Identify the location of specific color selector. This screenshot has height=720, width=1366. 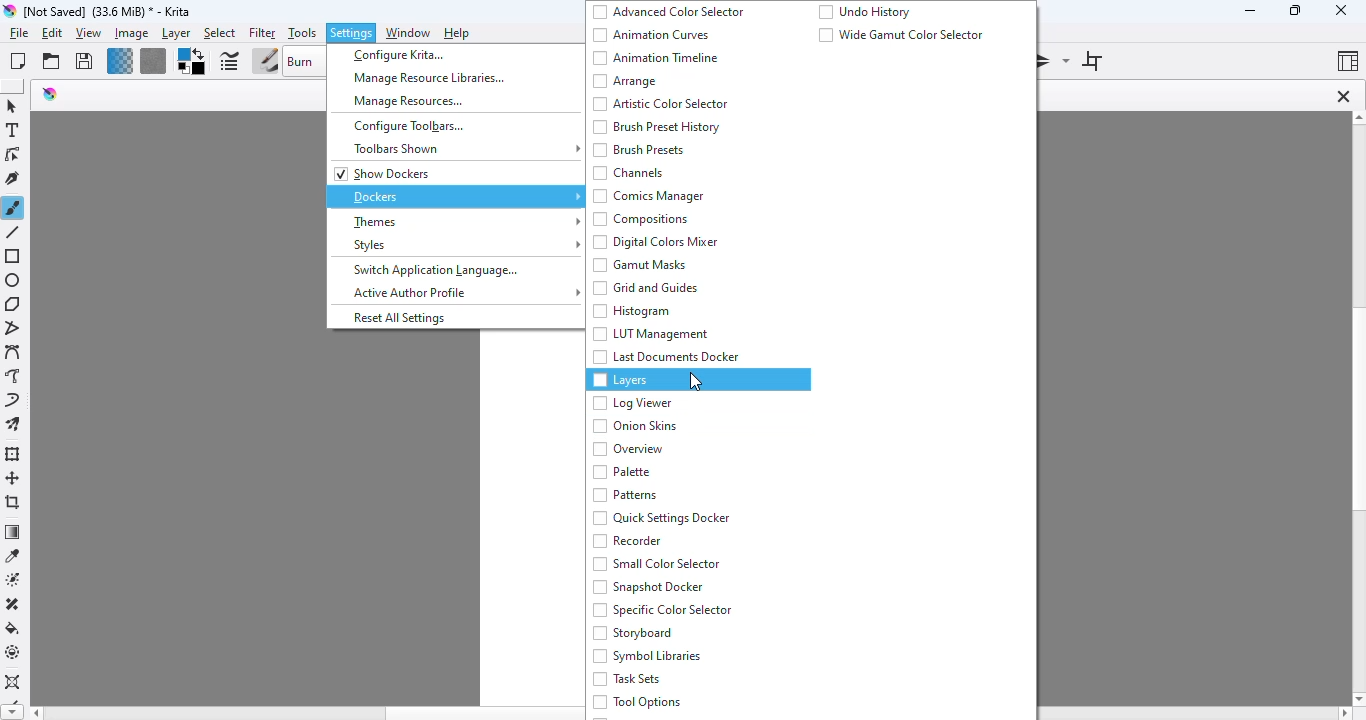
(662, 609).